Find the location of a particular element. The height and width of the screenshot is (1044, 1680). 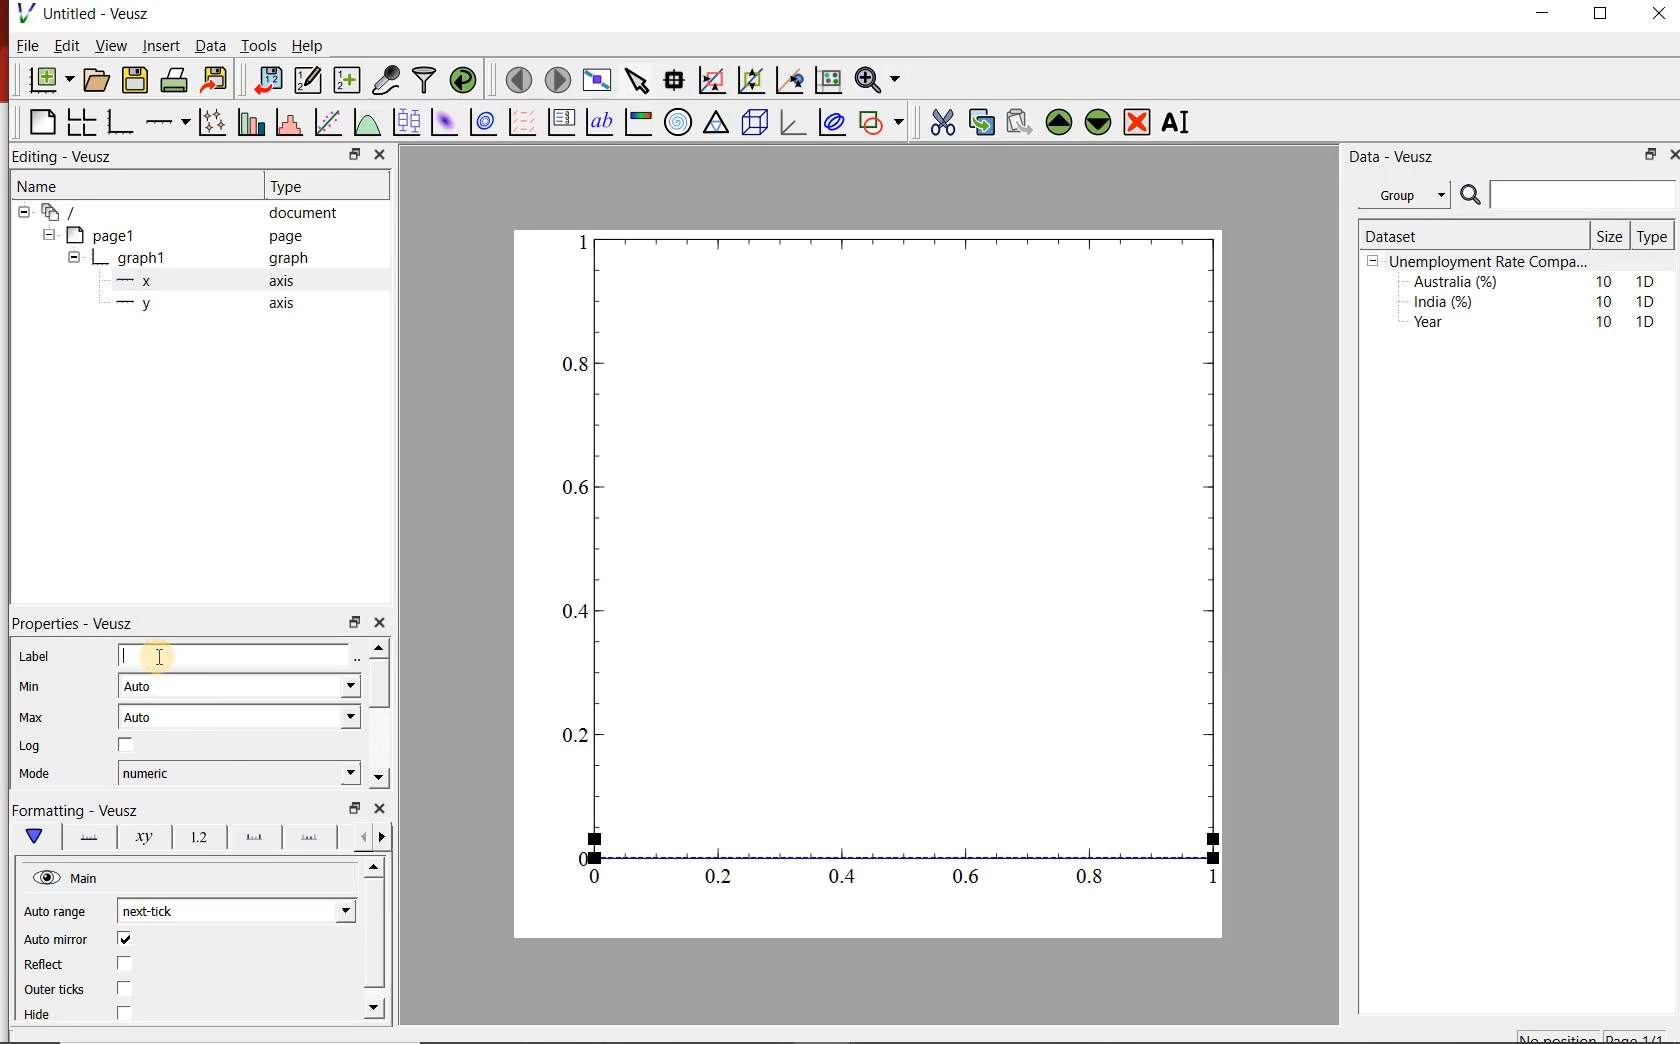

Auto mirror is located at coordinates (58, 940).